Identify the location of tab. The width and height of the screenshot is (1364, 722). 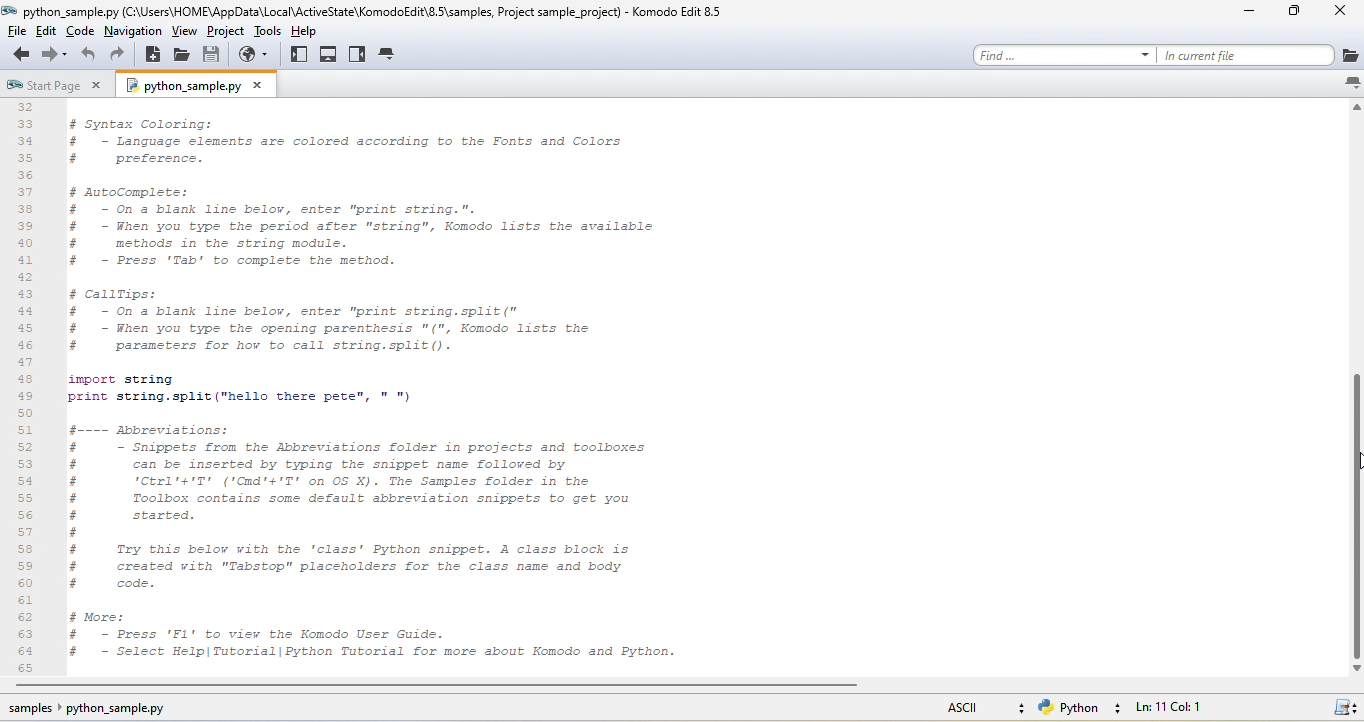
(390, 56).